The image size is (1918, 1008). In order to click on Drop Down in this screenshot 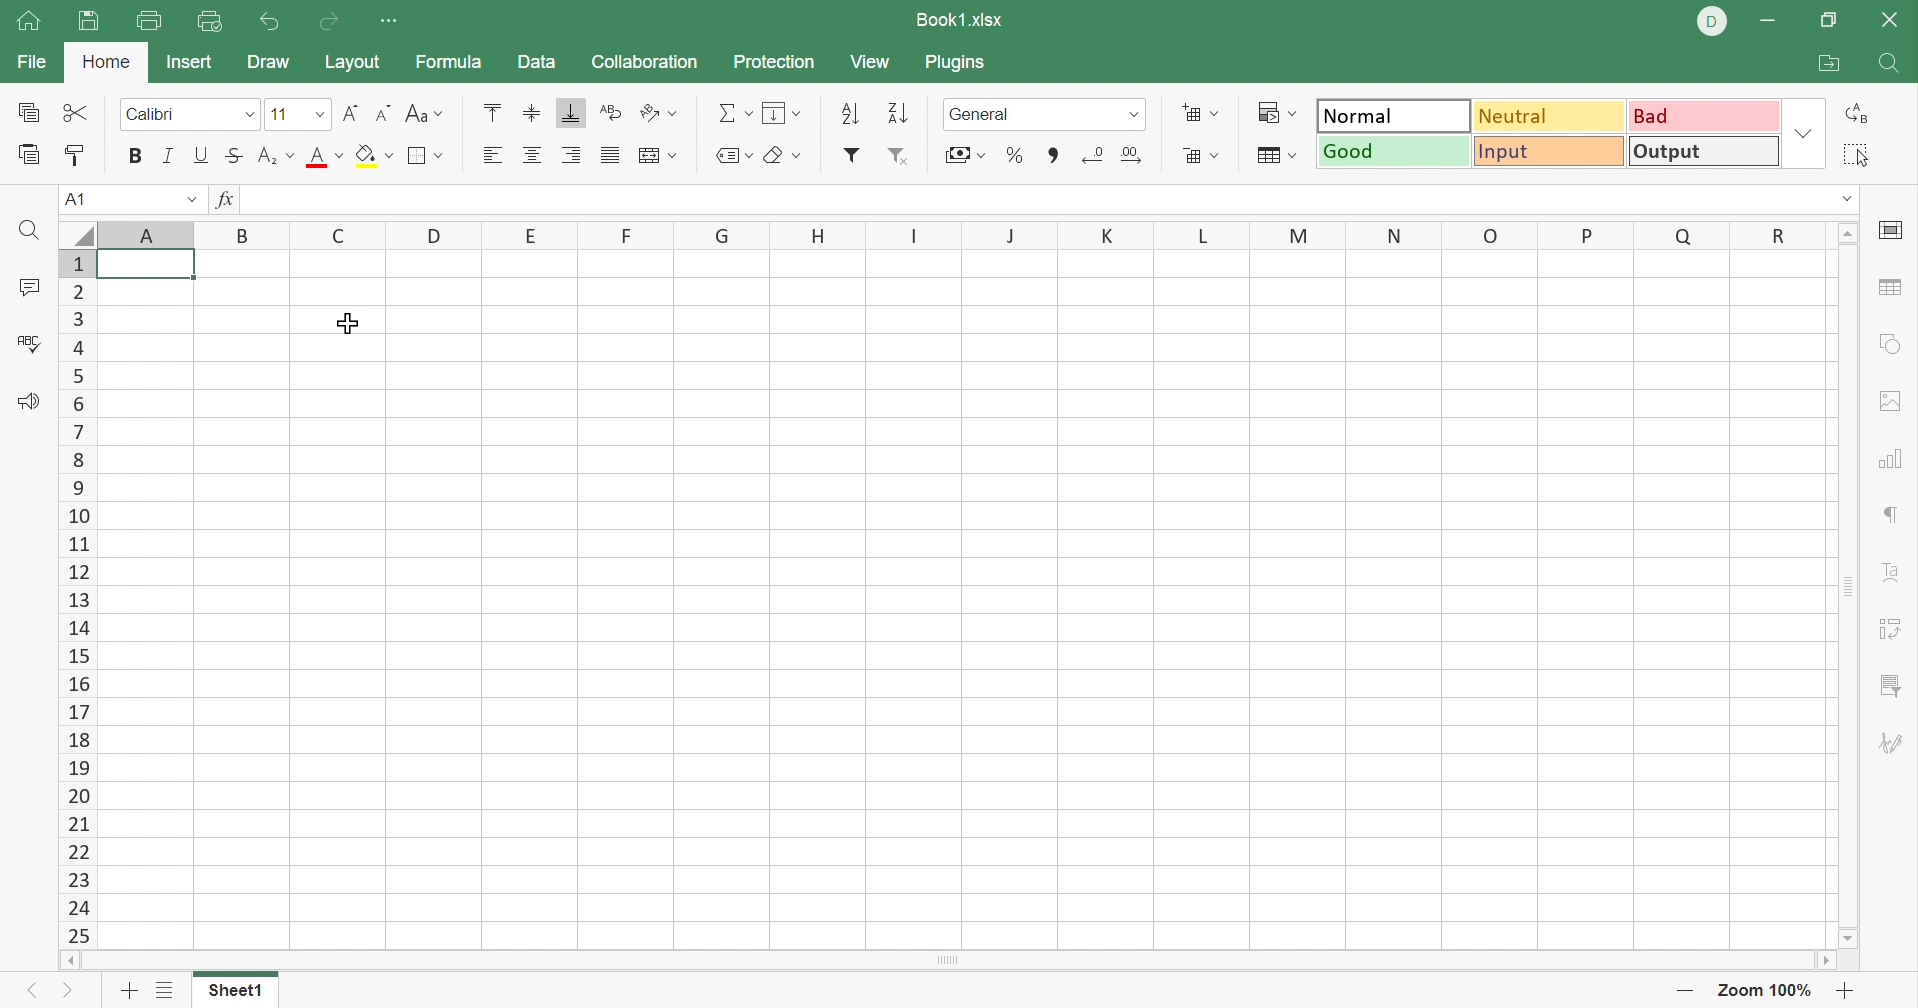, I will do `click(189, 197)`.